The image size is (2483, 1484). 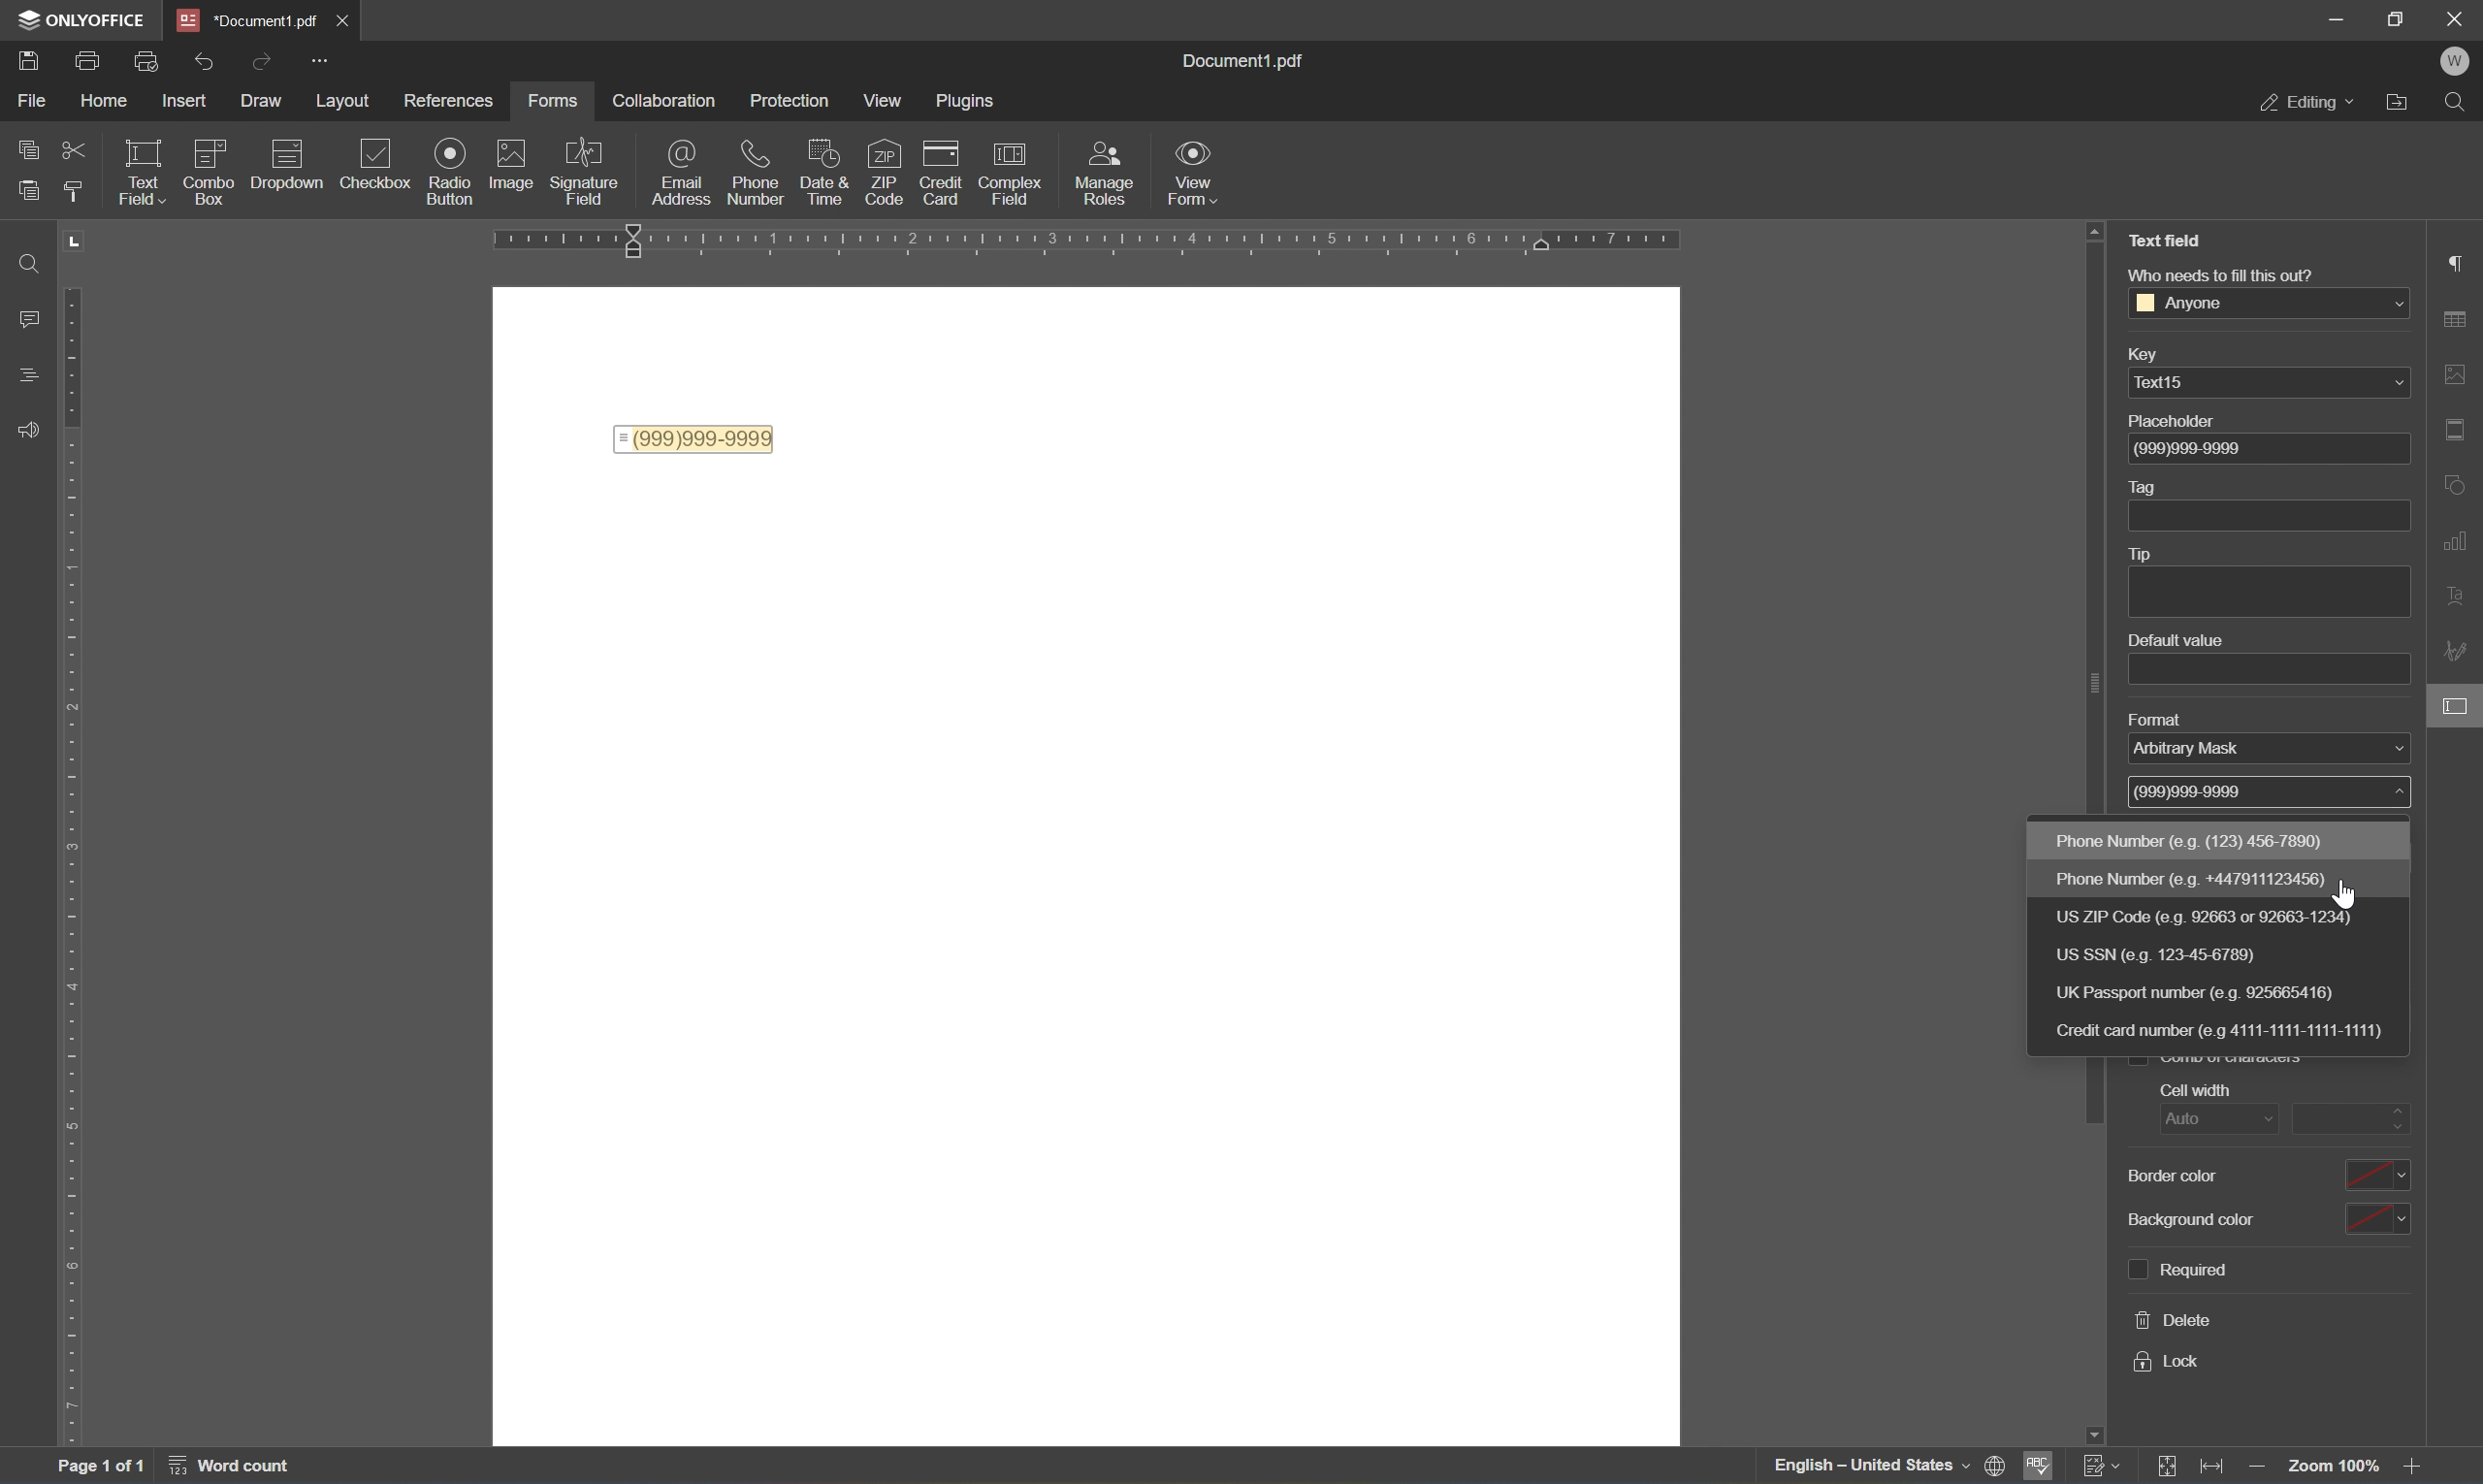 What do you see at coordinates (1104, 240) in the screenshot?
I see `ruler` at bounding box center [1104, 240].